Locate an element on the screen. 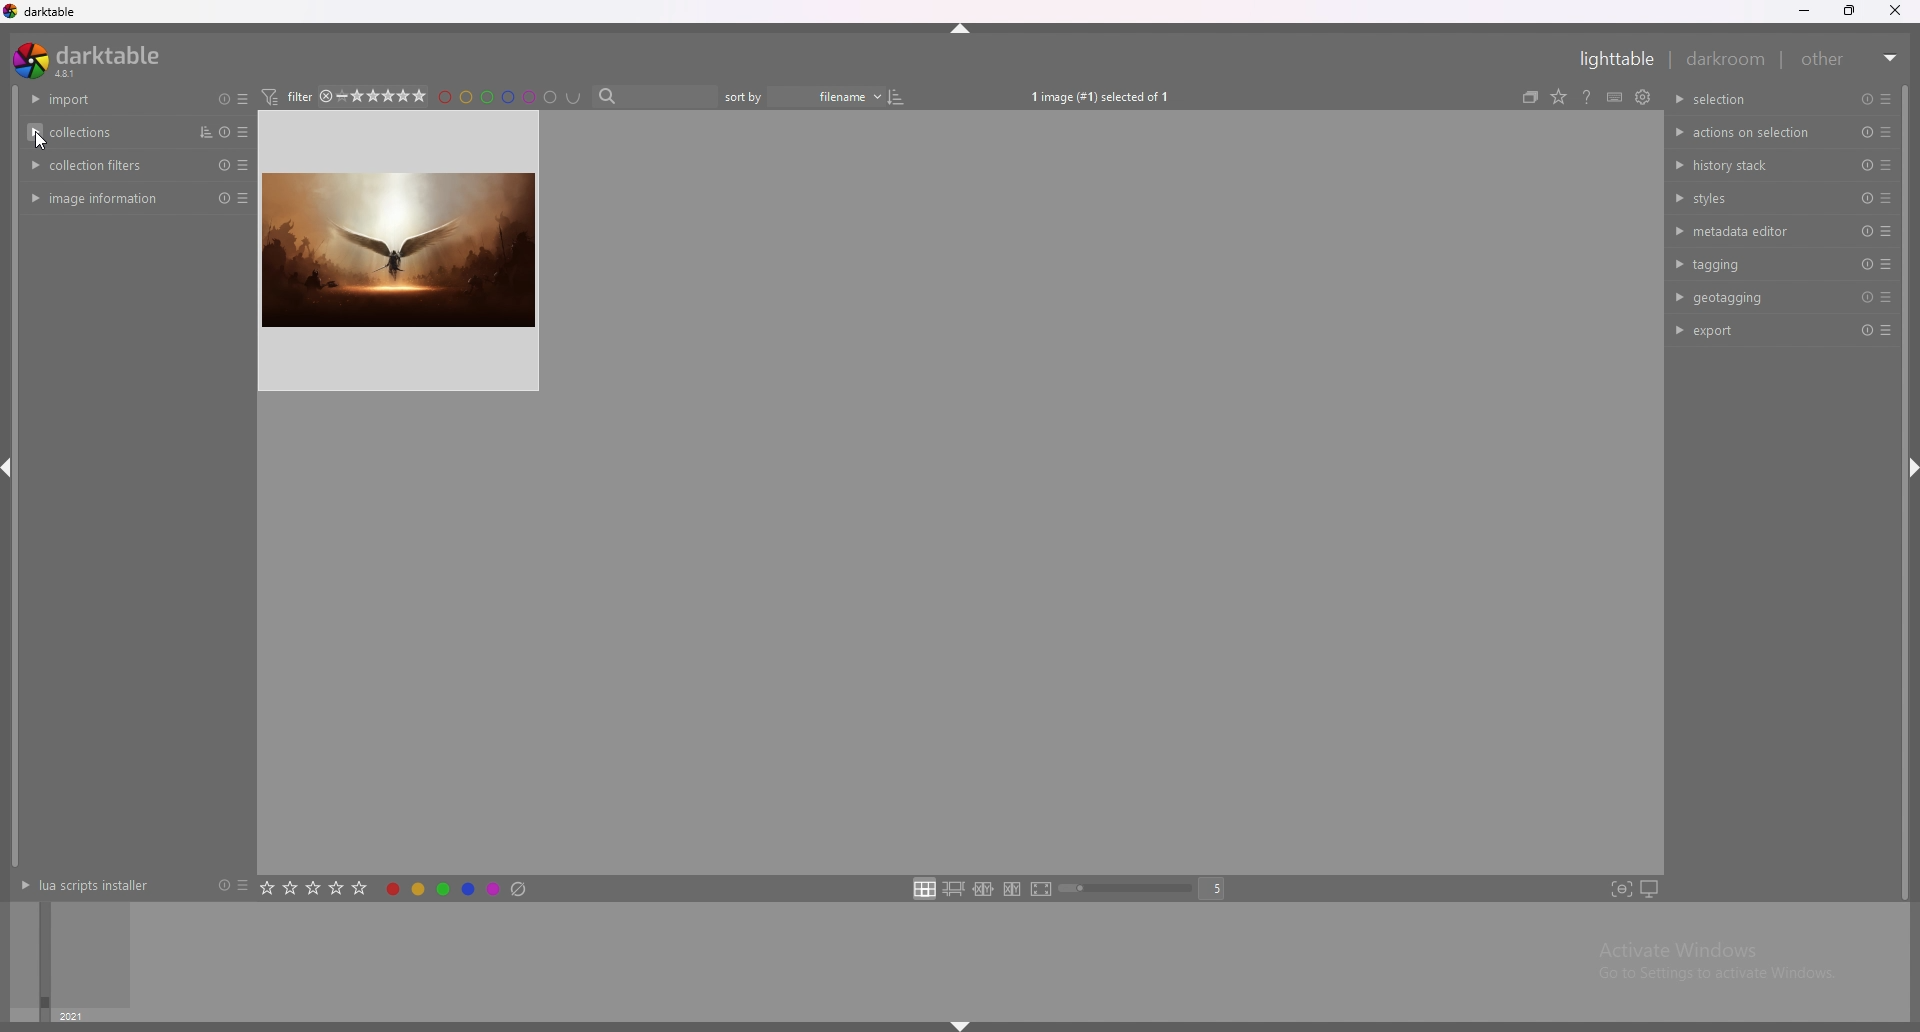 The height and width of the screenshot is (1032, 1920). import is located at coordinates (101, 99).